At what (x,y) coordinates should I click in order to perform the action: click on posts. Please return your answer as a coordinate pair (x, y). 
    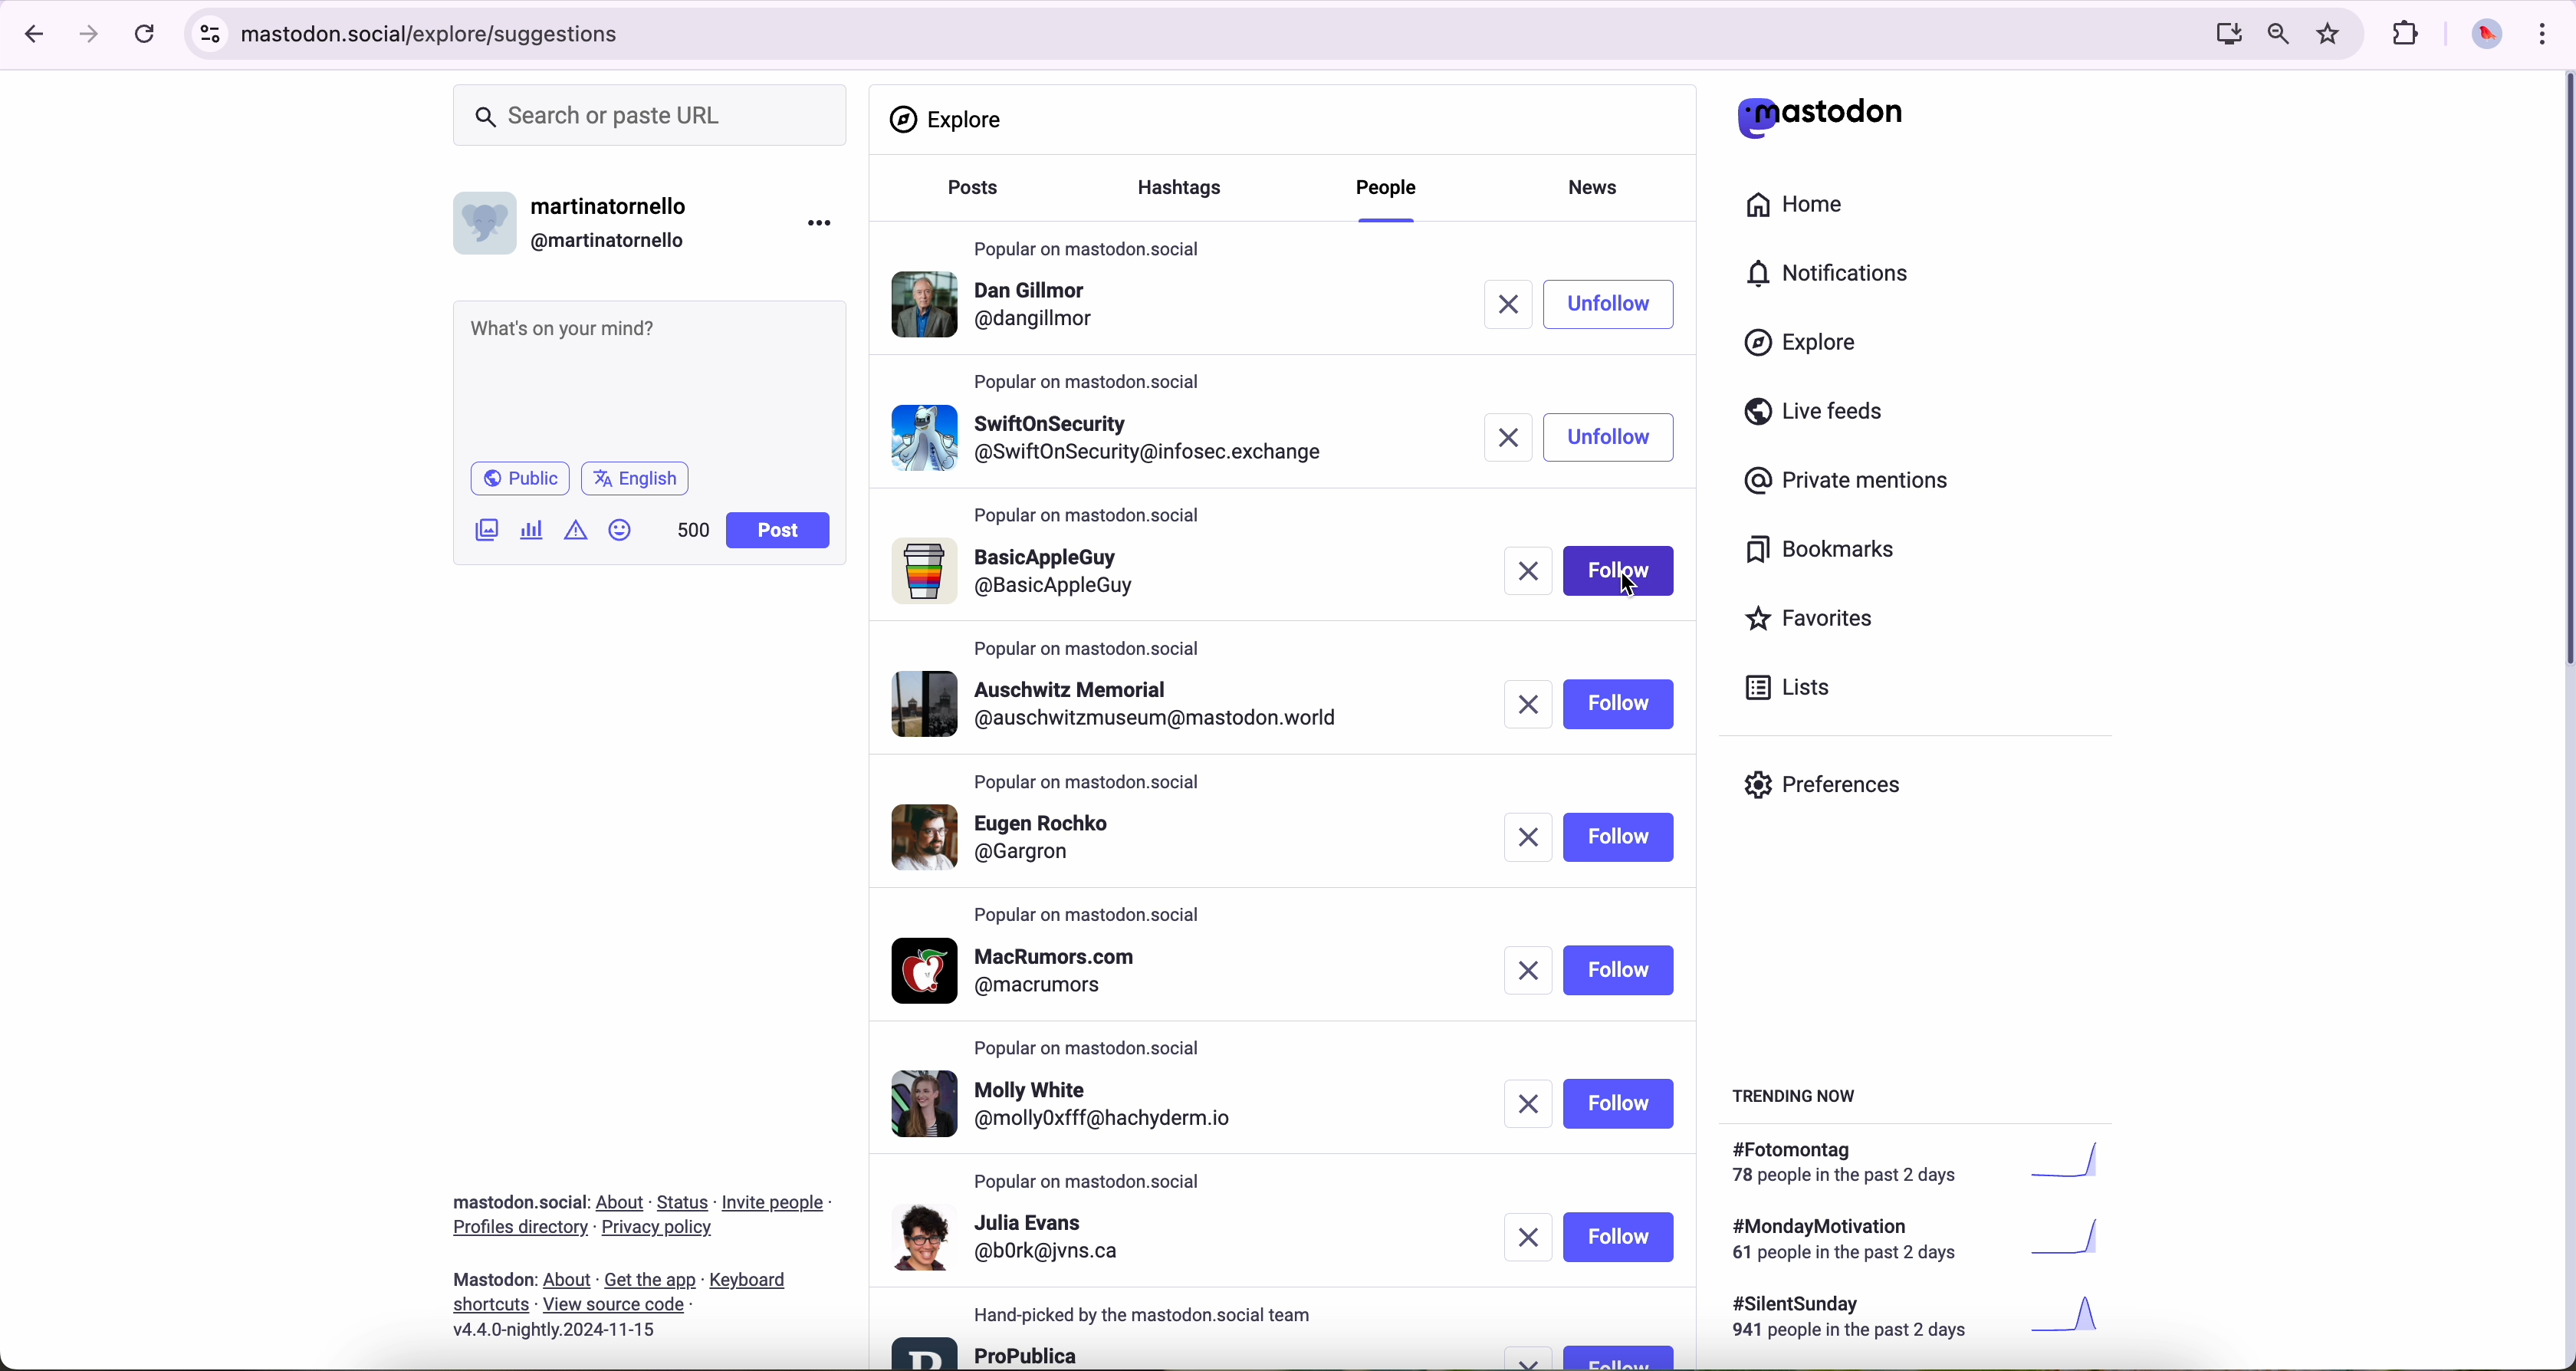
    Looking at the image, I should click on (967, 197).